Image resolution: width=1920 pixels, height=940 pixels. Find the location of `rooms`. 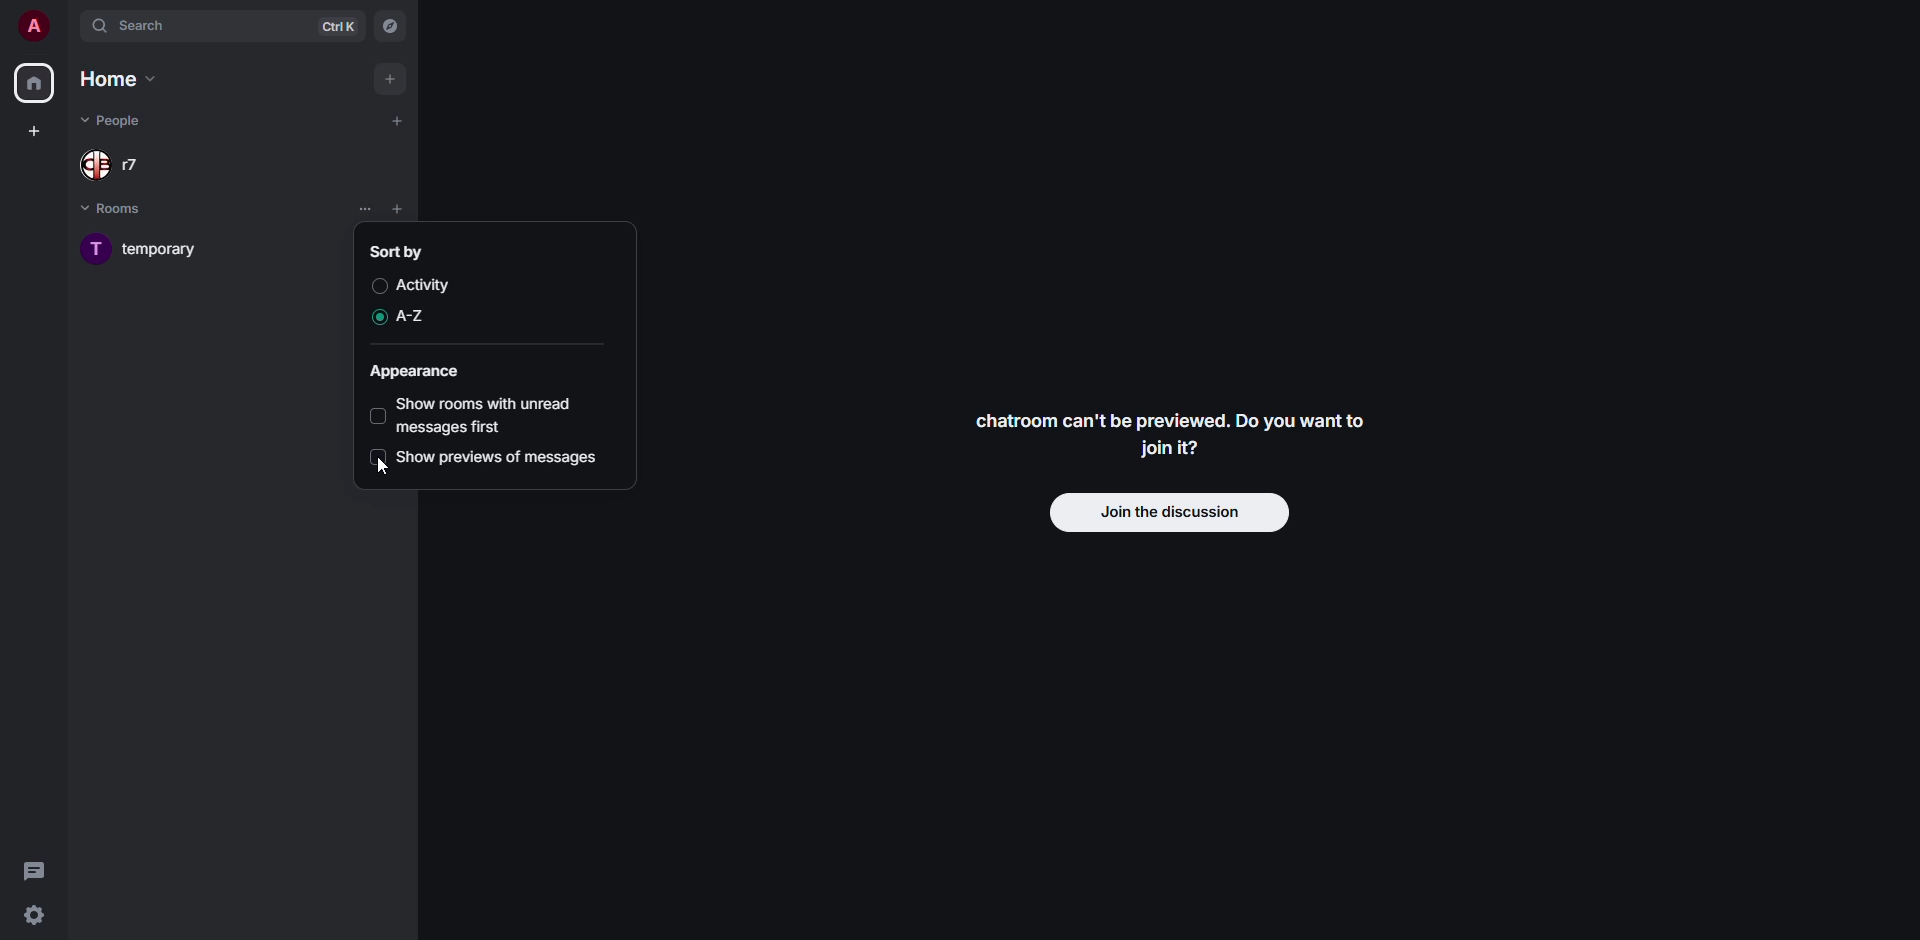

rooms is located at coordinates (118, 209).